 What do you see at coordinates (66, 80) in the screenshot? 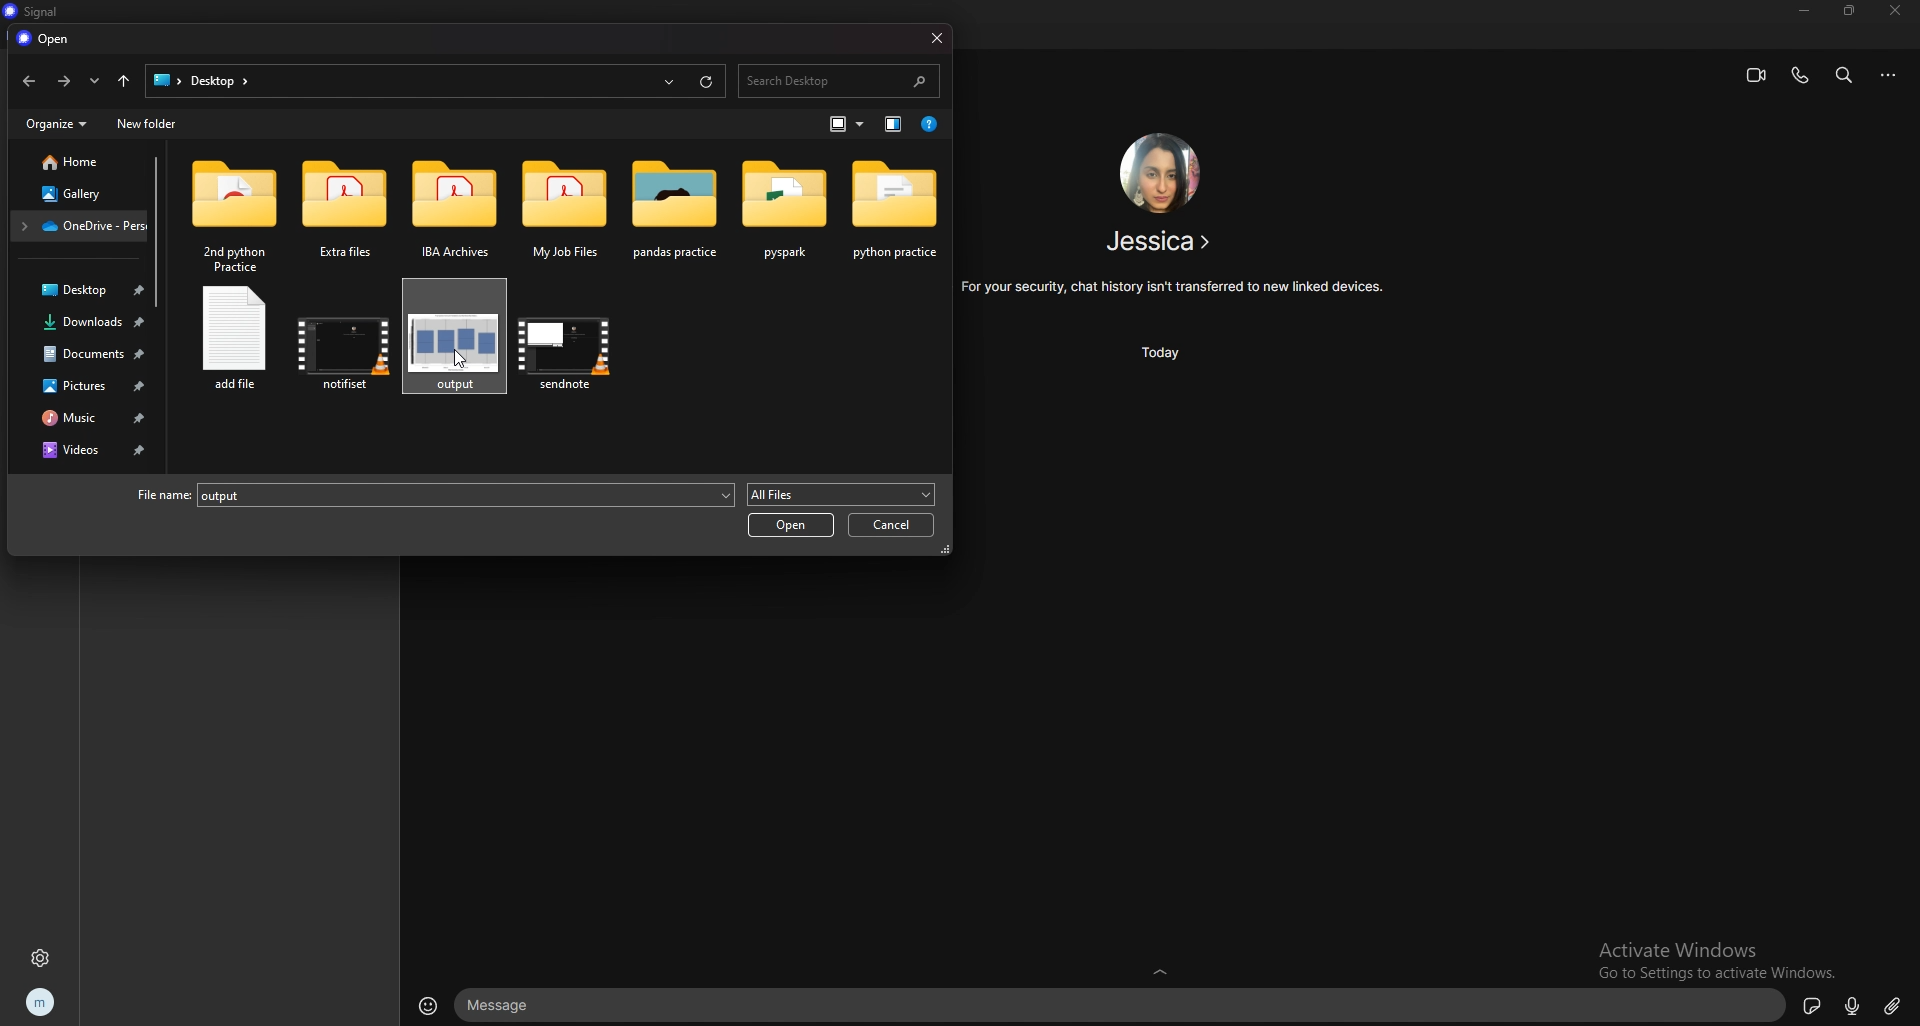
I see `forward` at bounding box center [66, 80].